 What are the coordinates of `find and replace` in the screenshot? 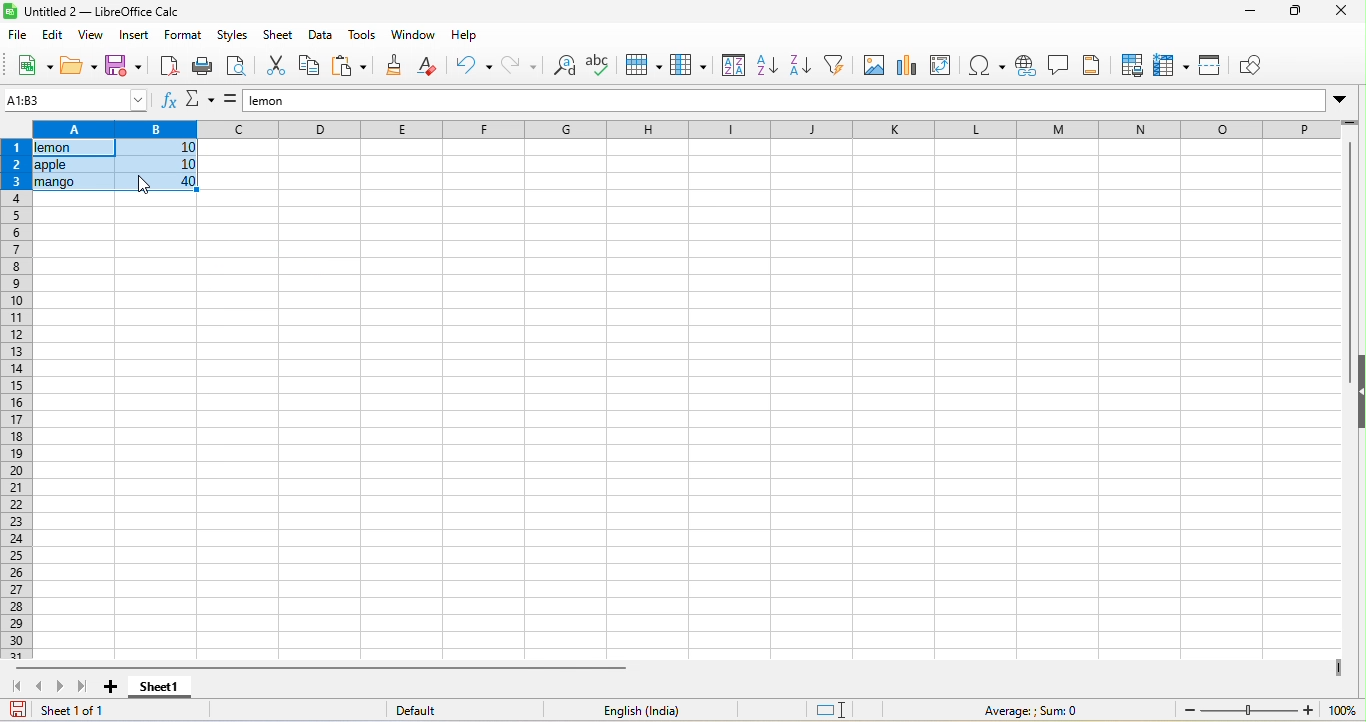 It's located at (567, 67).